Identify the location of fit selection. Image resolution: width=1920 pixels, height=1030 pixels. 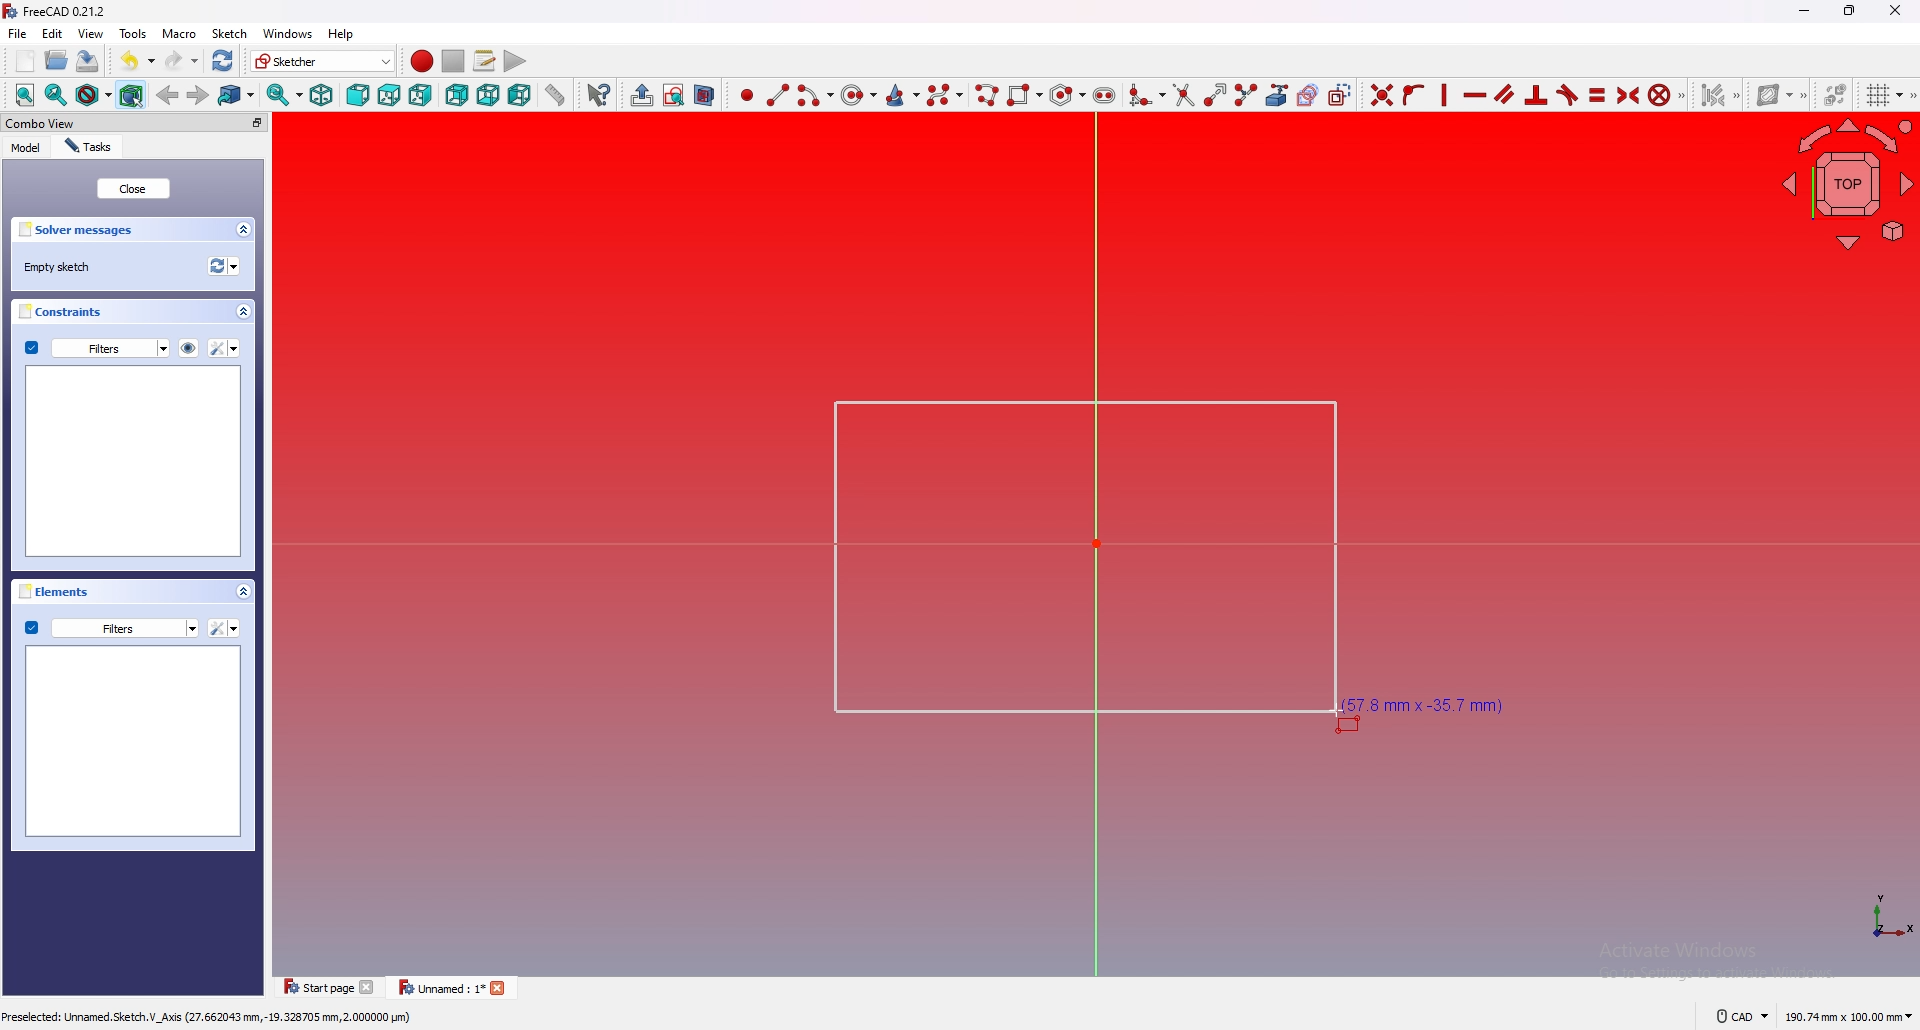
(56, 95).